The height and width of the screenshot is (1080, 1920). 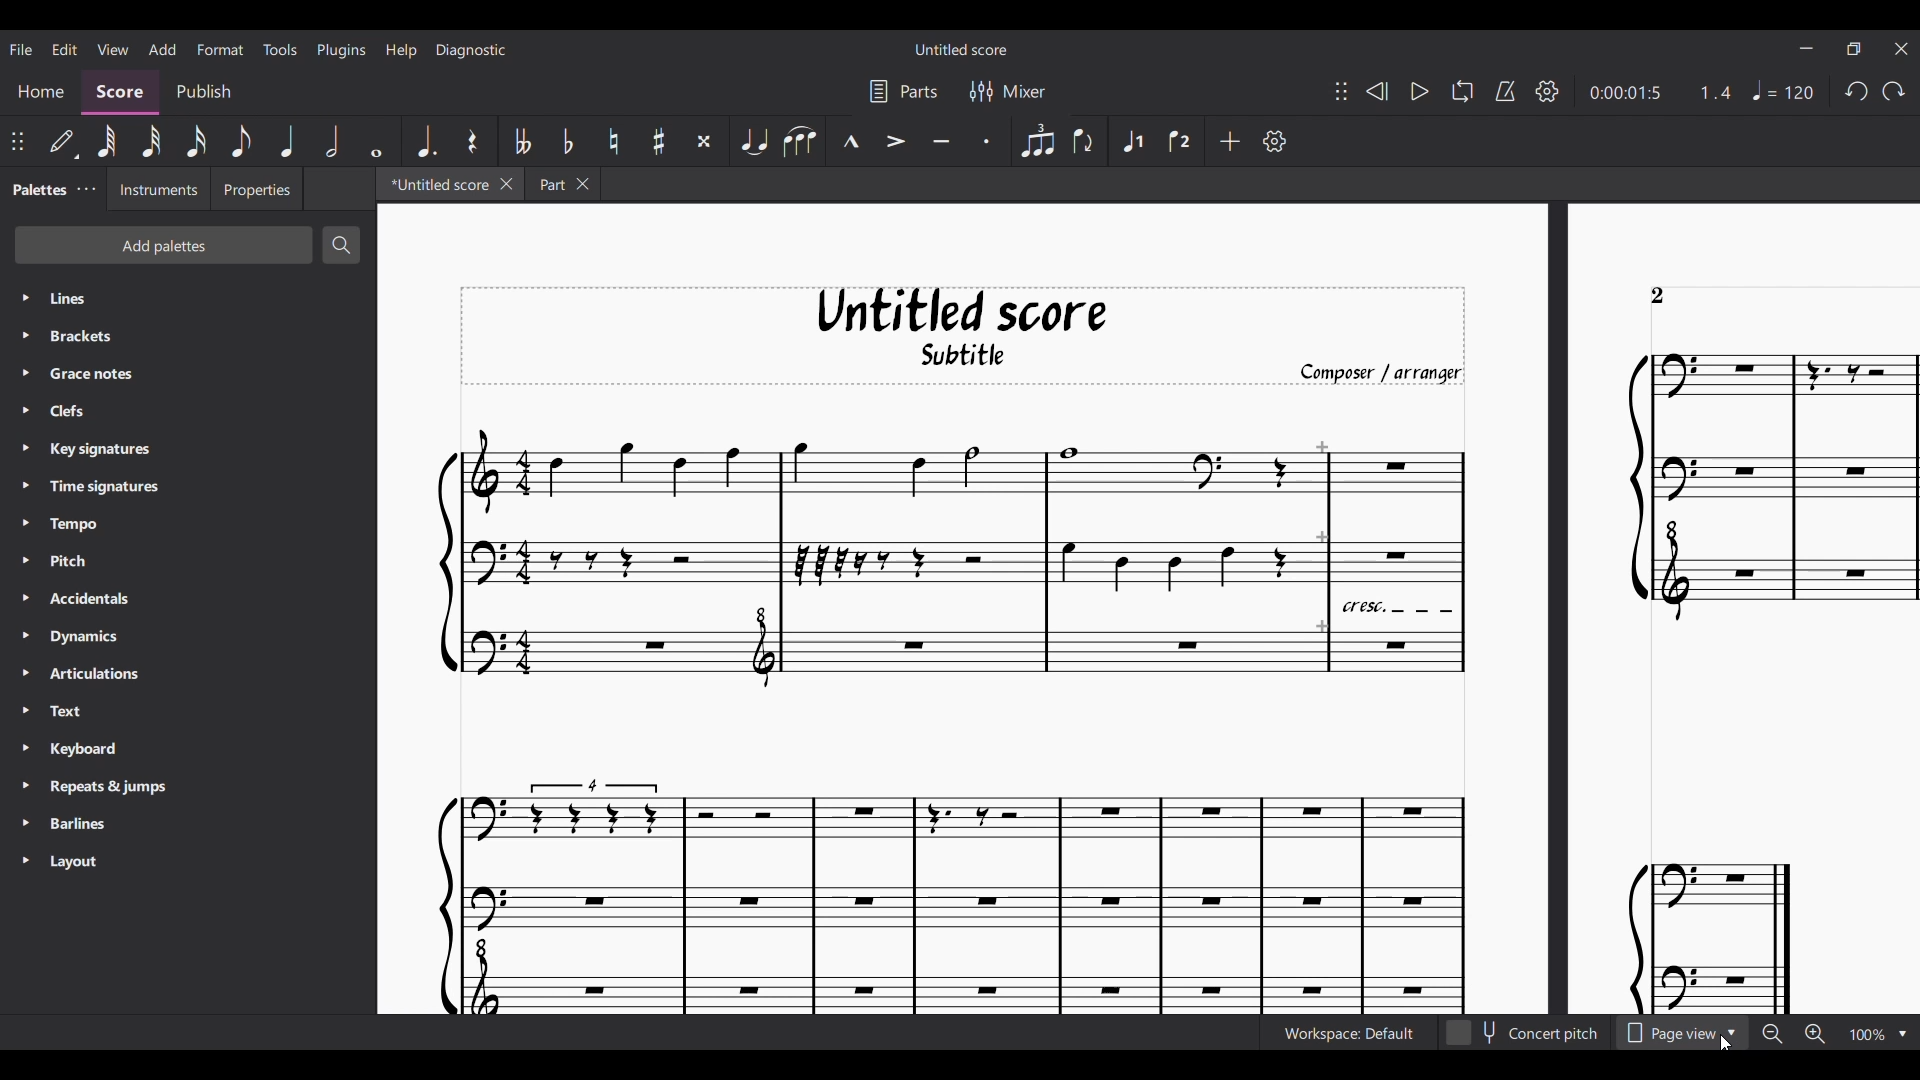 I want to click on Current ratio and duration, so click(x=1661, y=92).